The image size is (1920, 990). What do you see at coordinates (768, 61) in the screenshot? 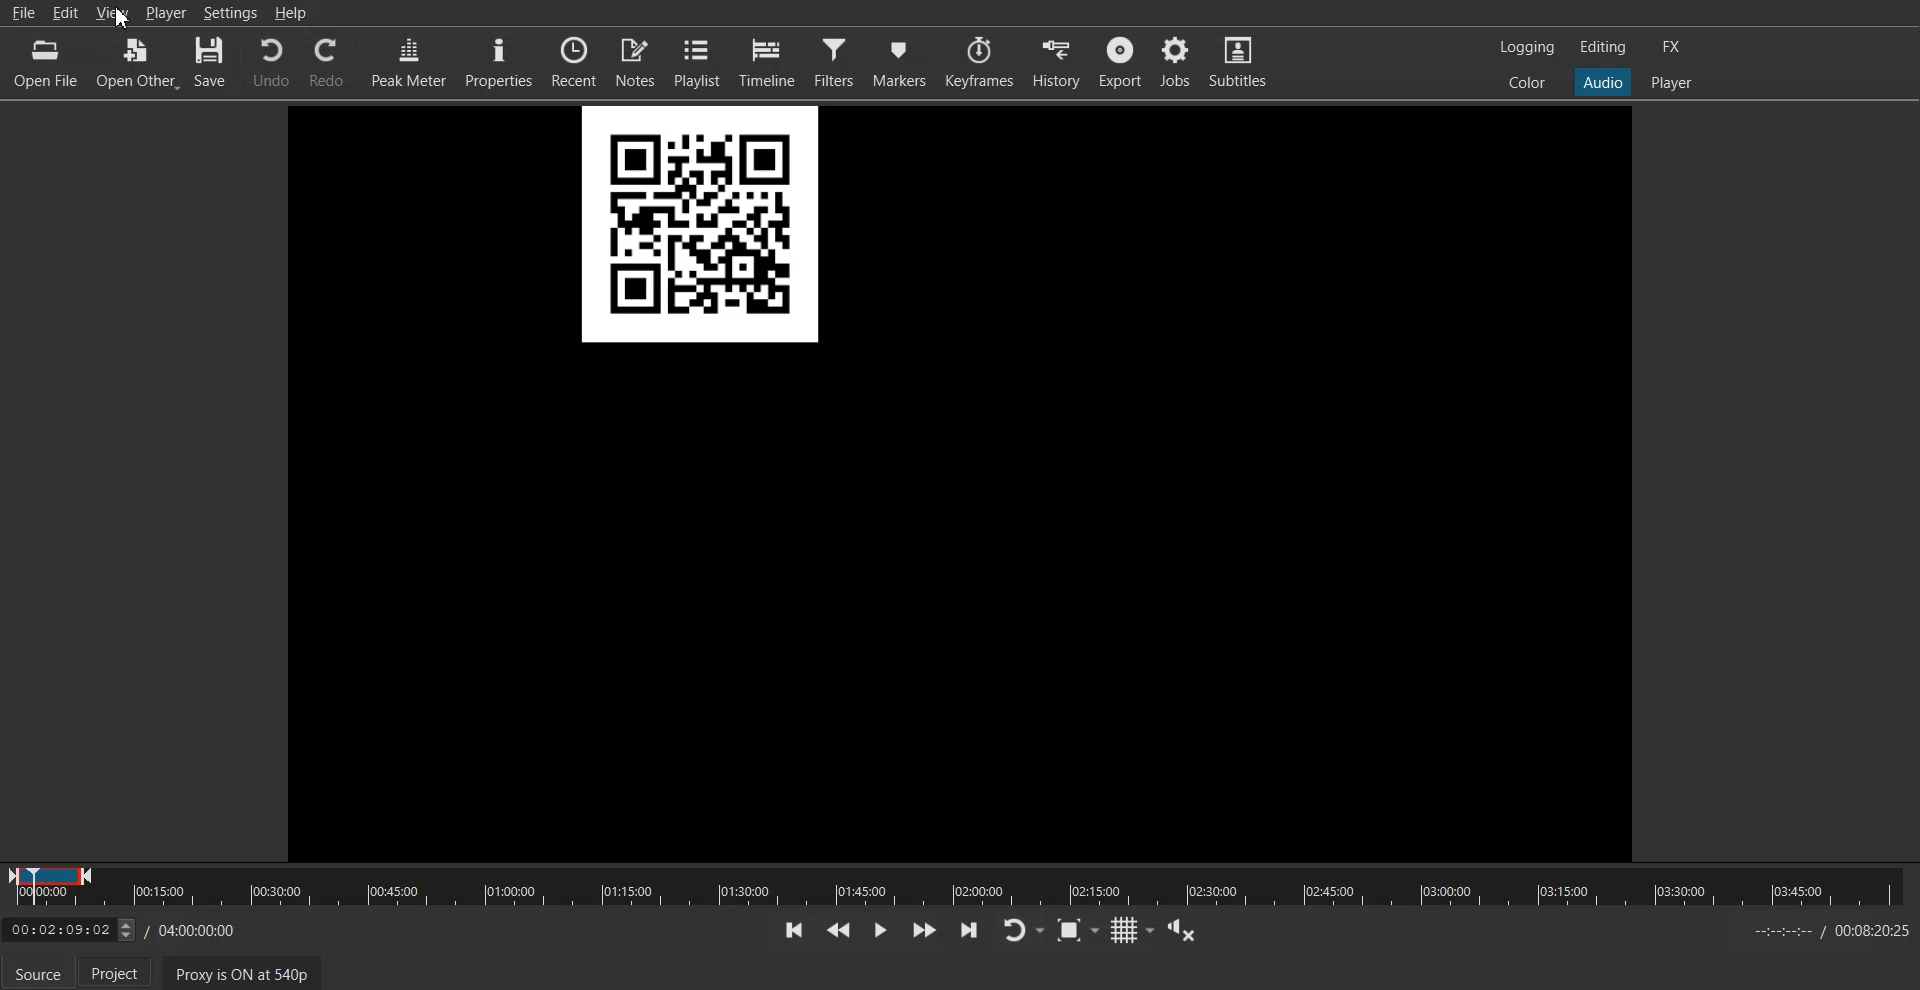
I see `Timeline` at bounding box center [768, 61].